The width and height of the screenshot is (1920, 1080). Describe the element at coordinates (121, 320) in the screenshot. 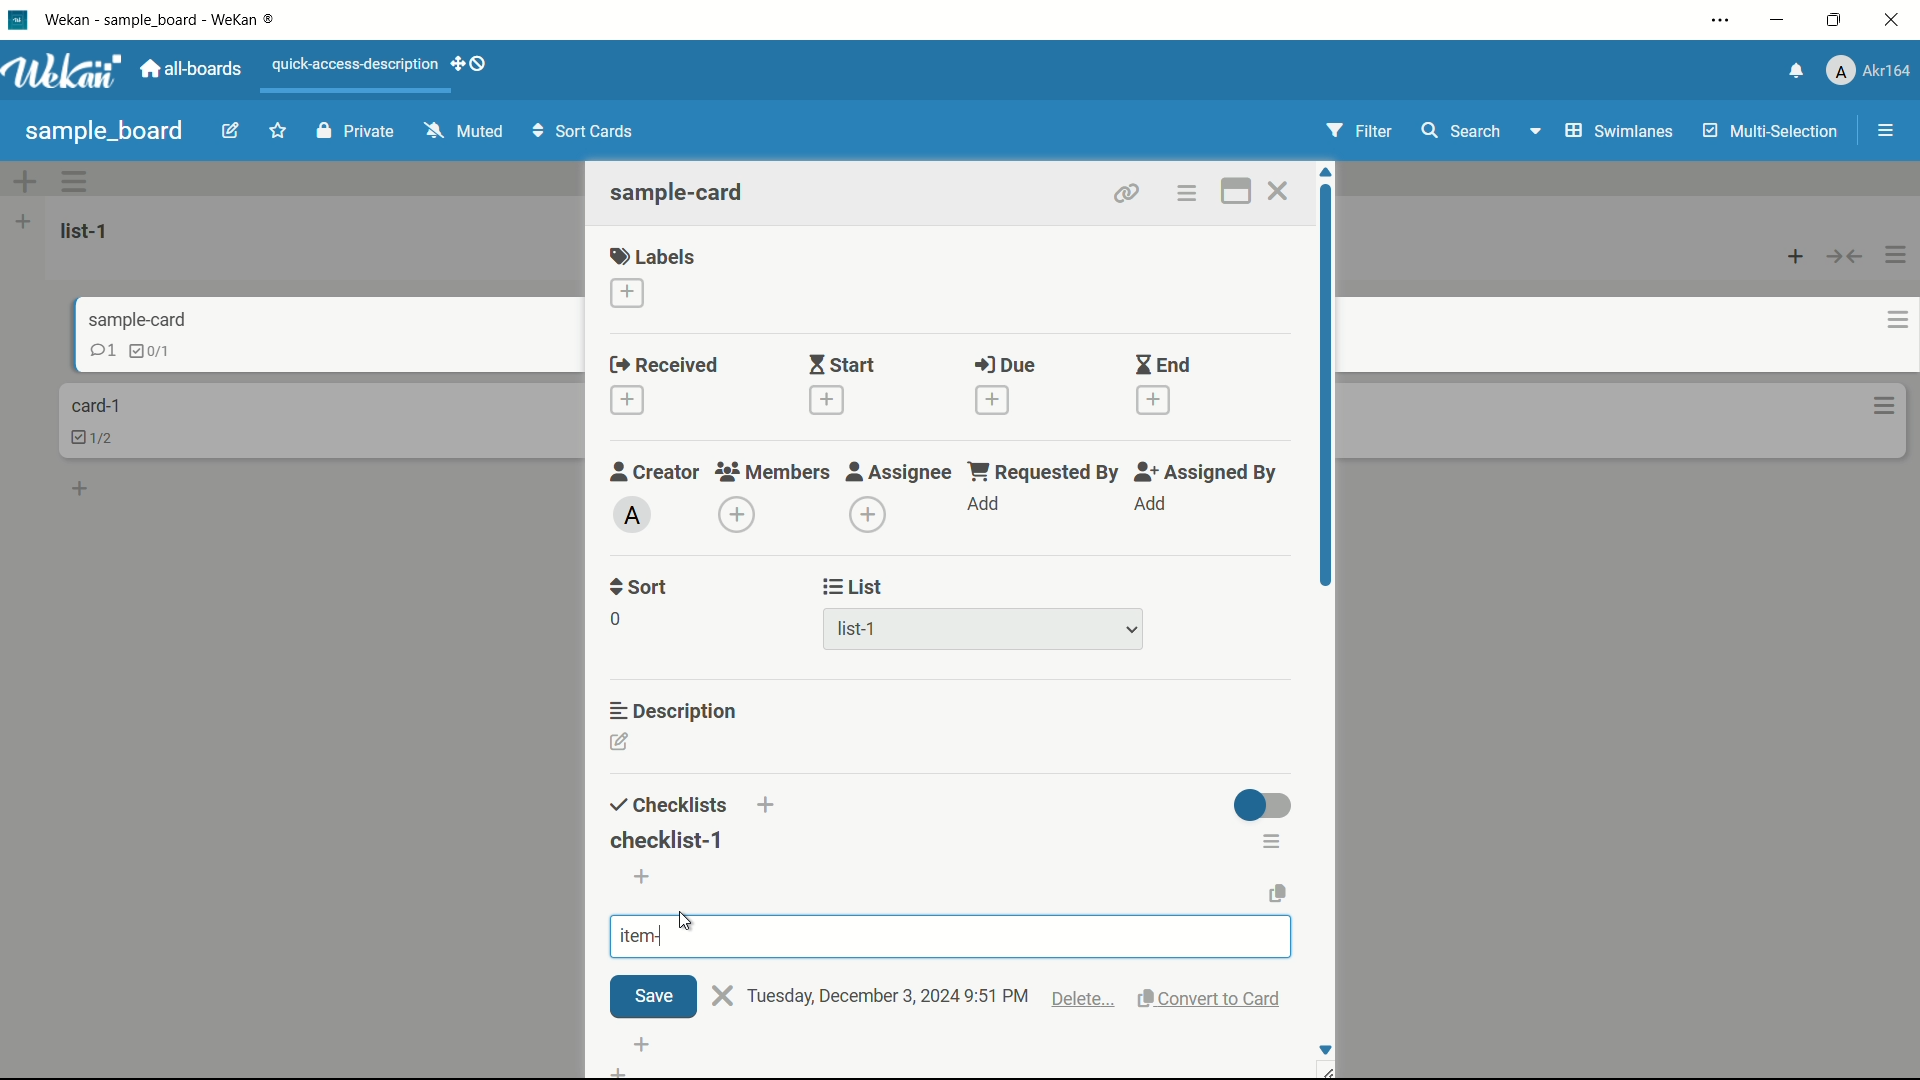

I see `card name` at that location.